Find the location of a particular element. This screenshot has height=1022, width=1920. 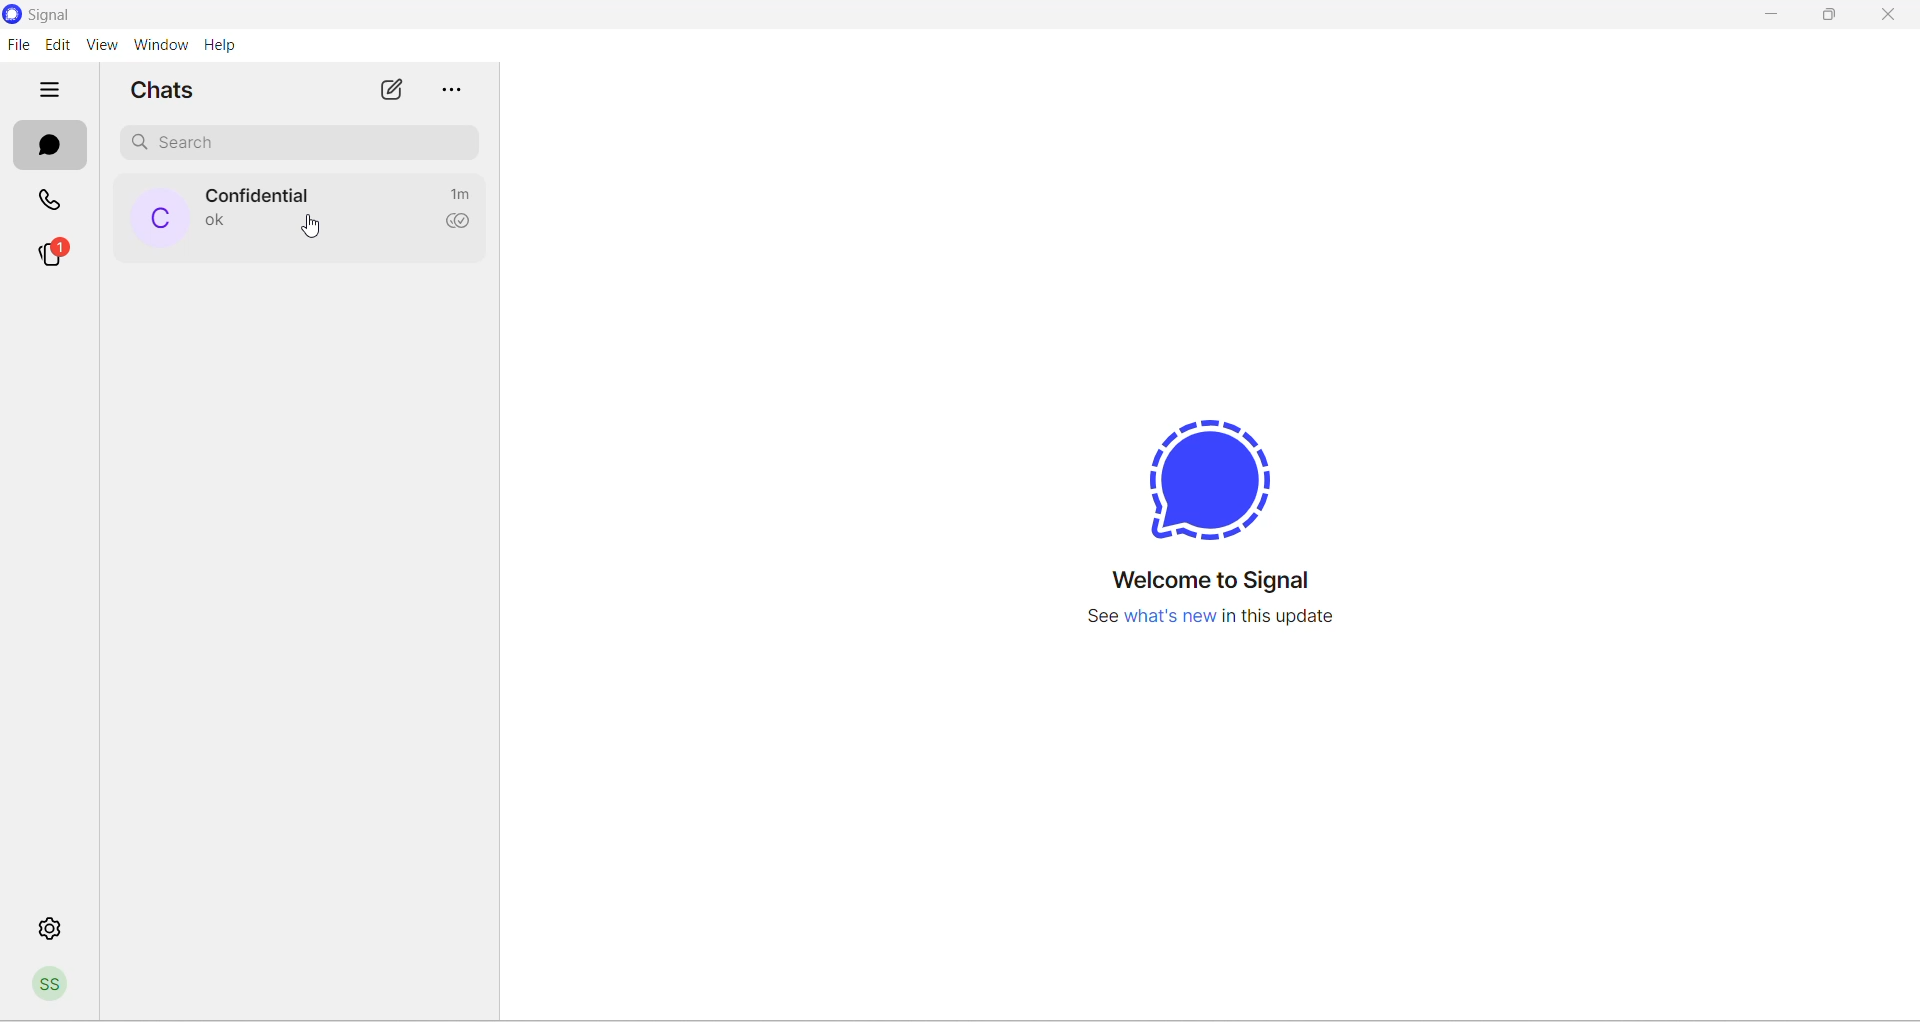

close is located at coordinates (1889, 15).